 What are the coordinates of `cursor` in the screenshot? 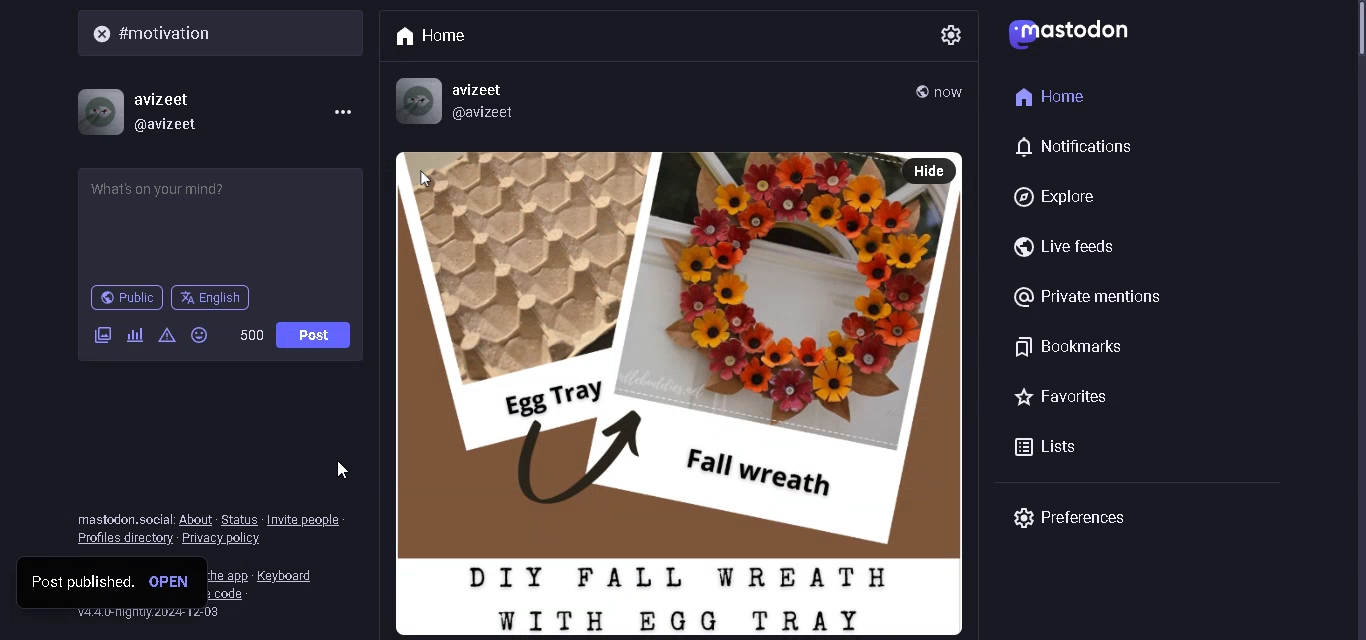 It's located at (343, 470).